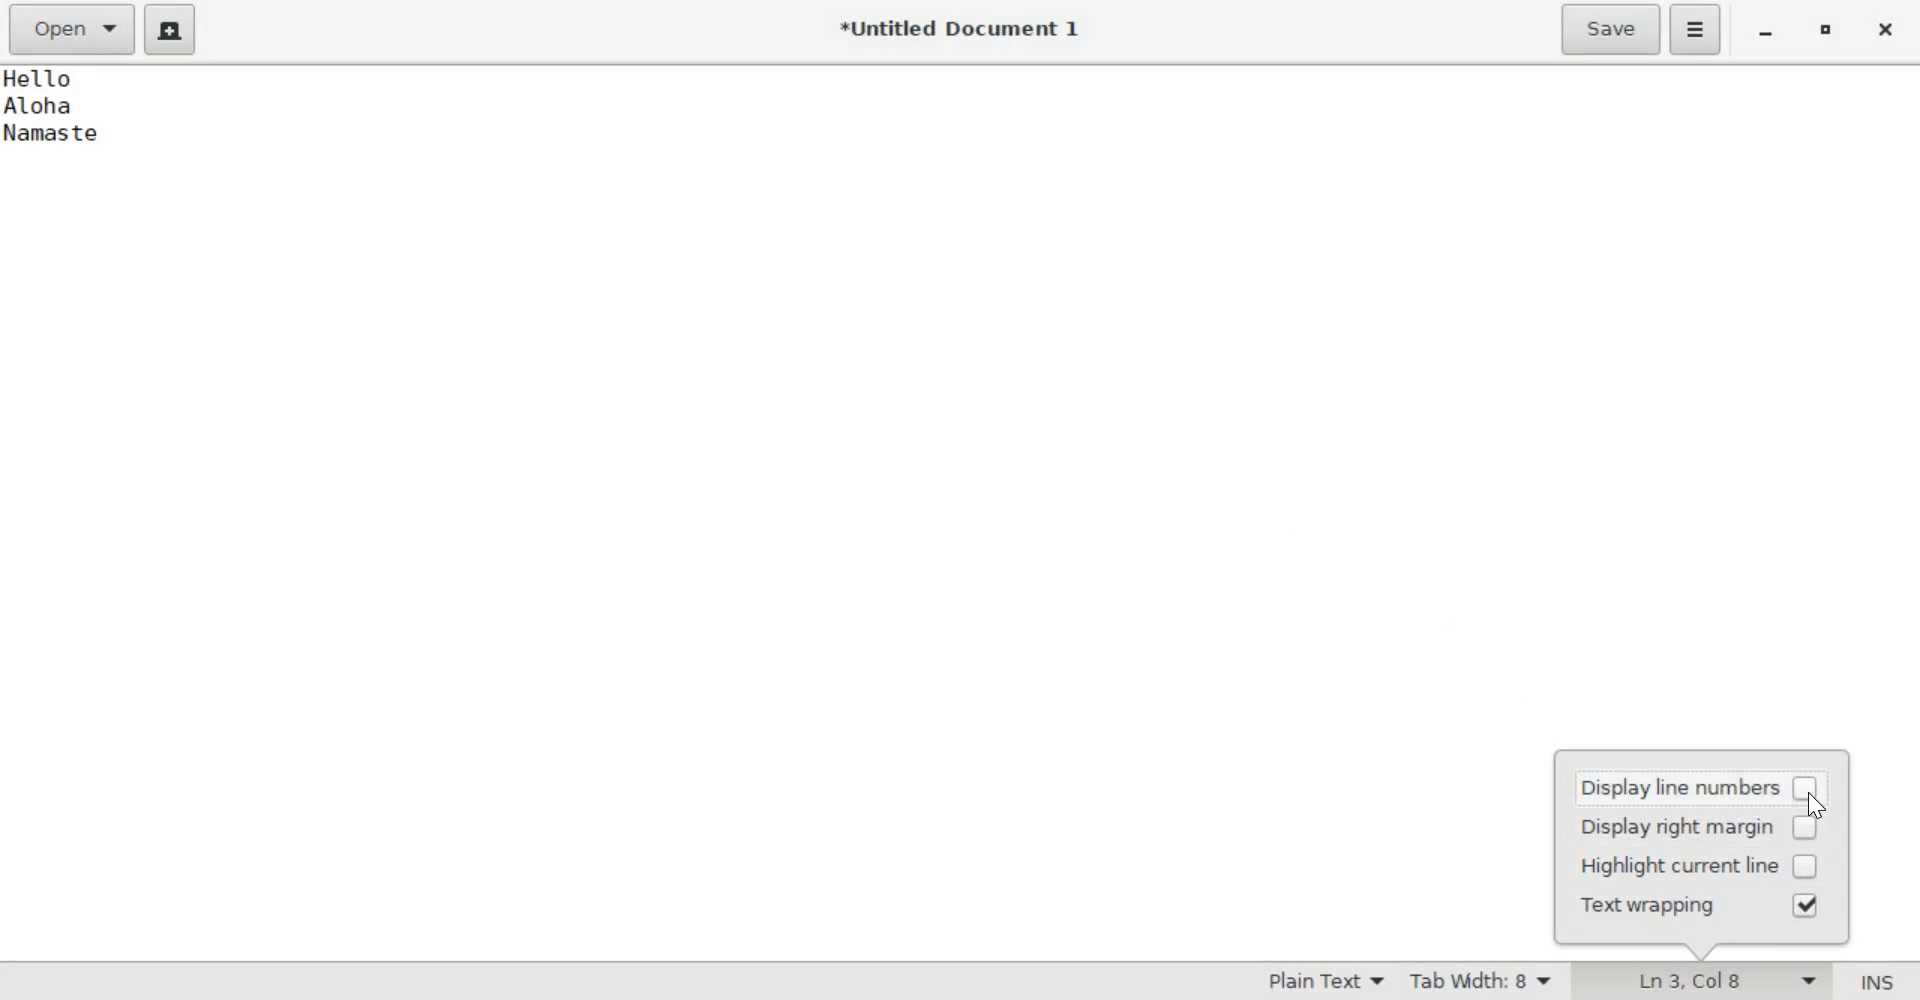 The image size is (1920, 1000). What do you see at coordinates (1313, 981) in the screenshot?
I see `Syntax Mode` at bounding box center [1313, 981].